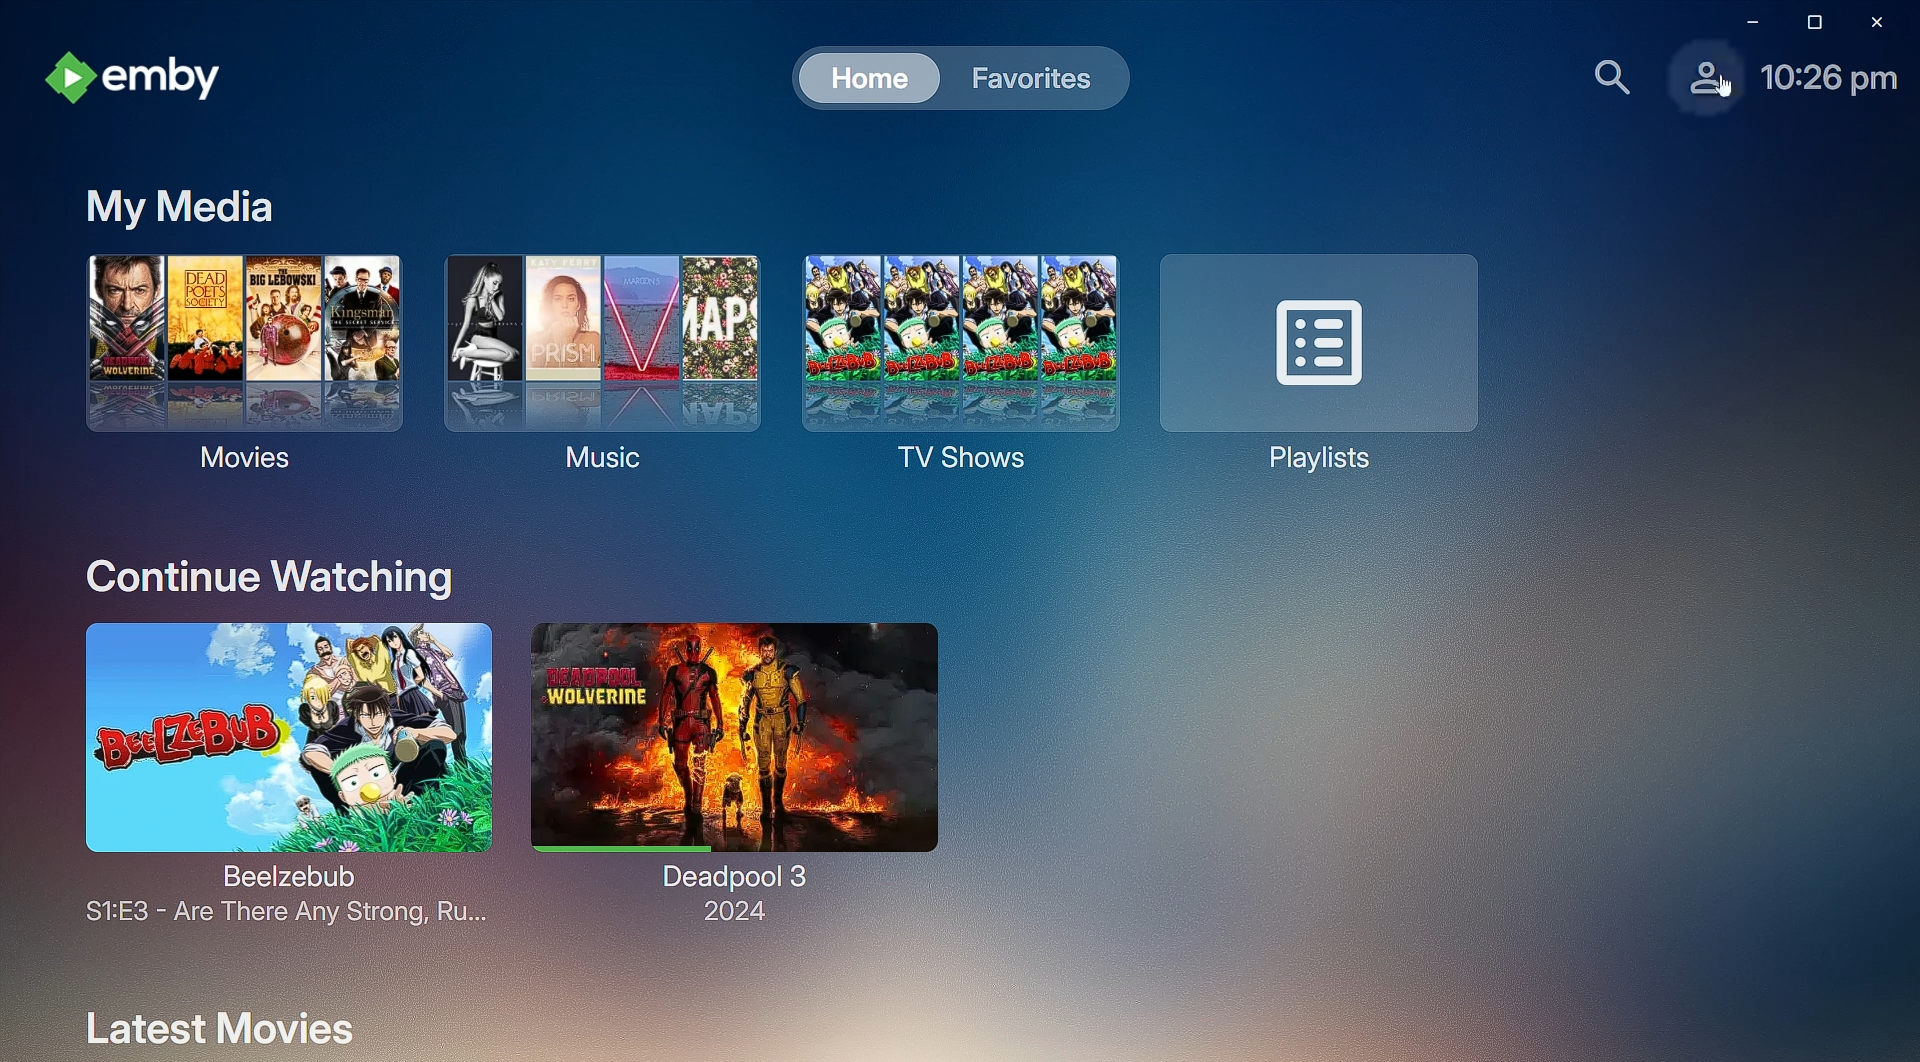  I want to click on Movies, so click(237, 357).